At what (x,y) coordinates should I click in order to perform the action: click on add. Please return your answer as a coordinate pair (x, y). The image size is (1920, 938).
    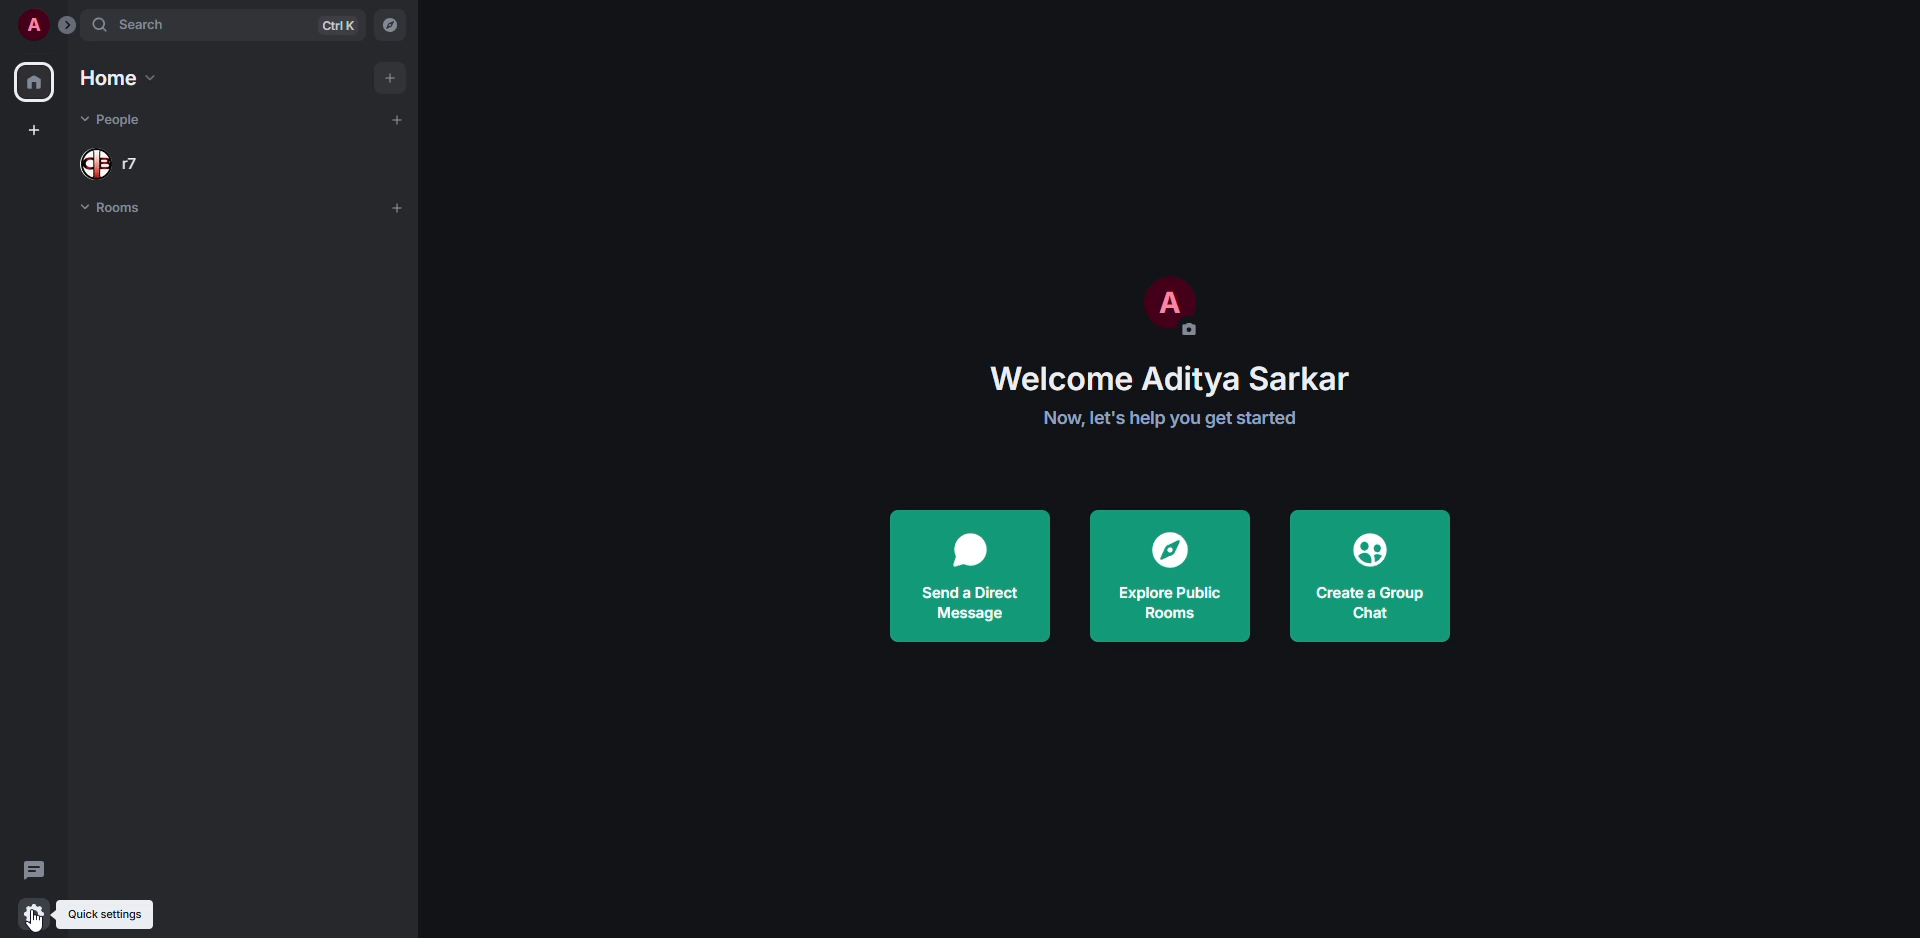
    Looking at the image, I should click on (400, 117).